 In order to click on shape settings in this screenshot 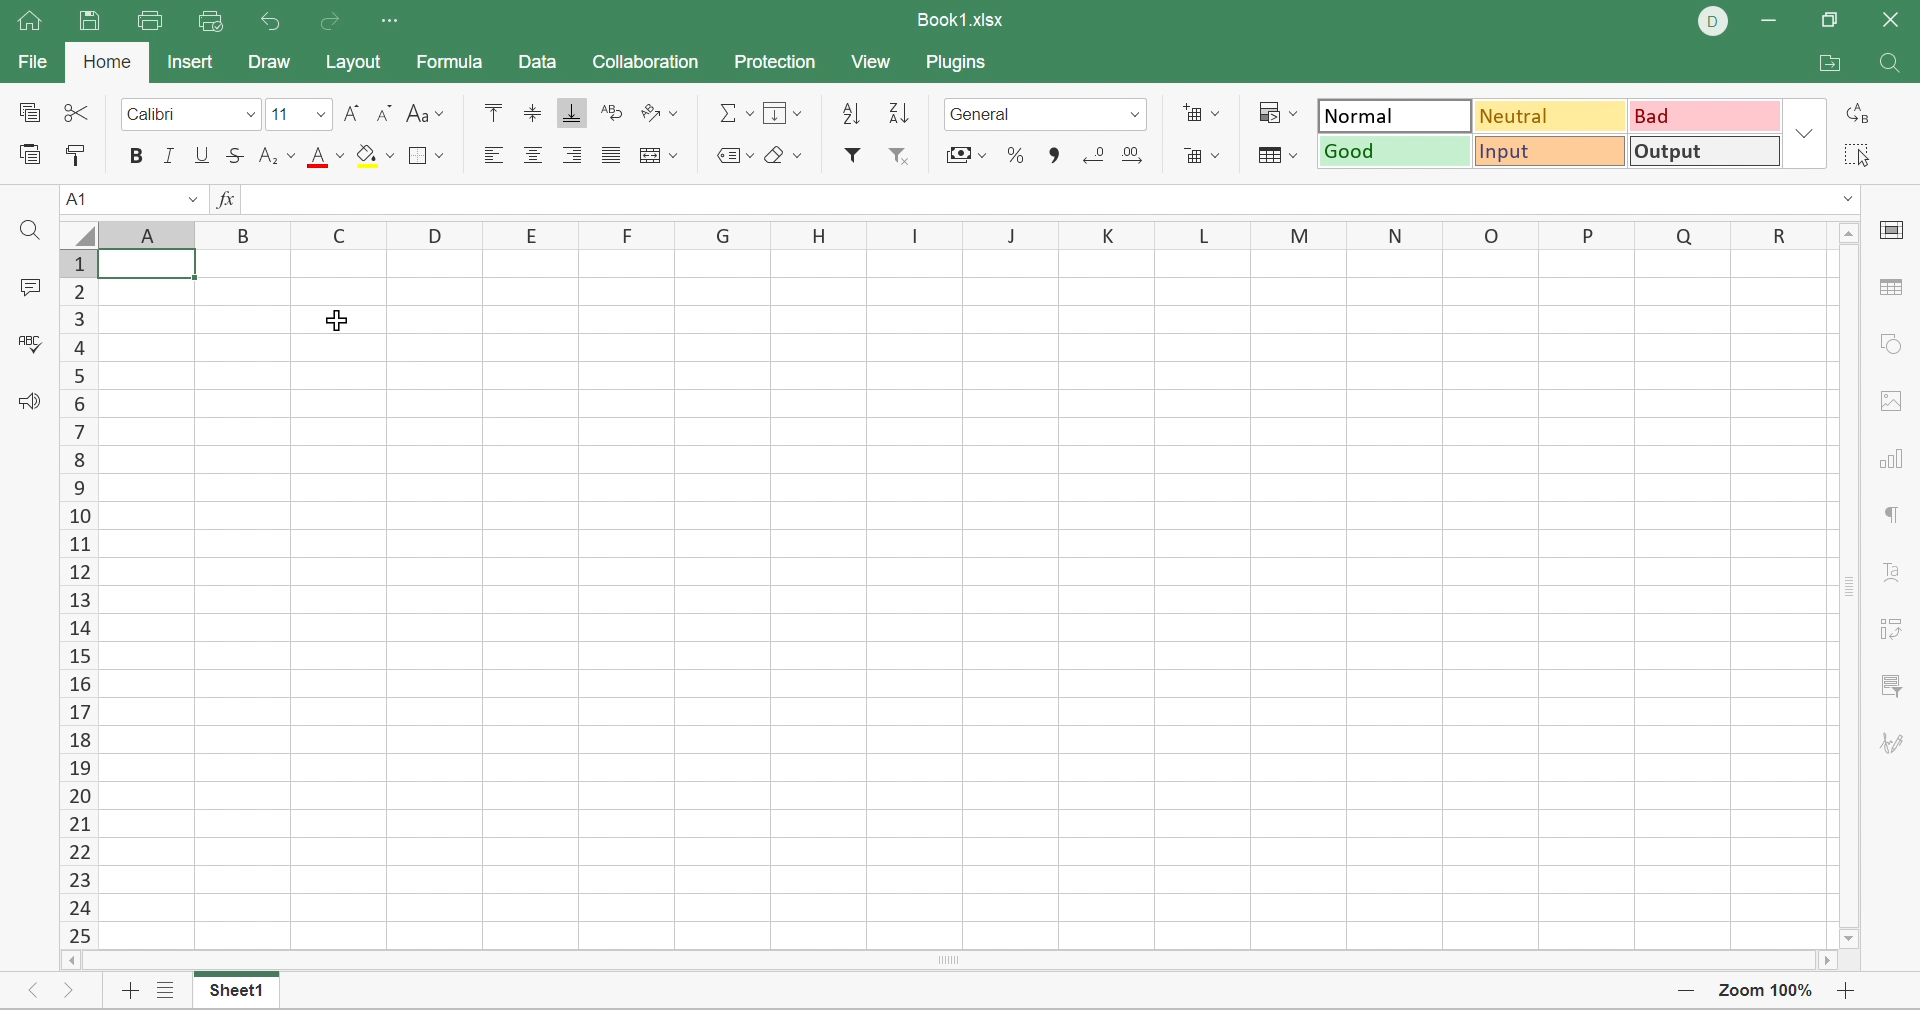, I will do `click(1894, 346)`.